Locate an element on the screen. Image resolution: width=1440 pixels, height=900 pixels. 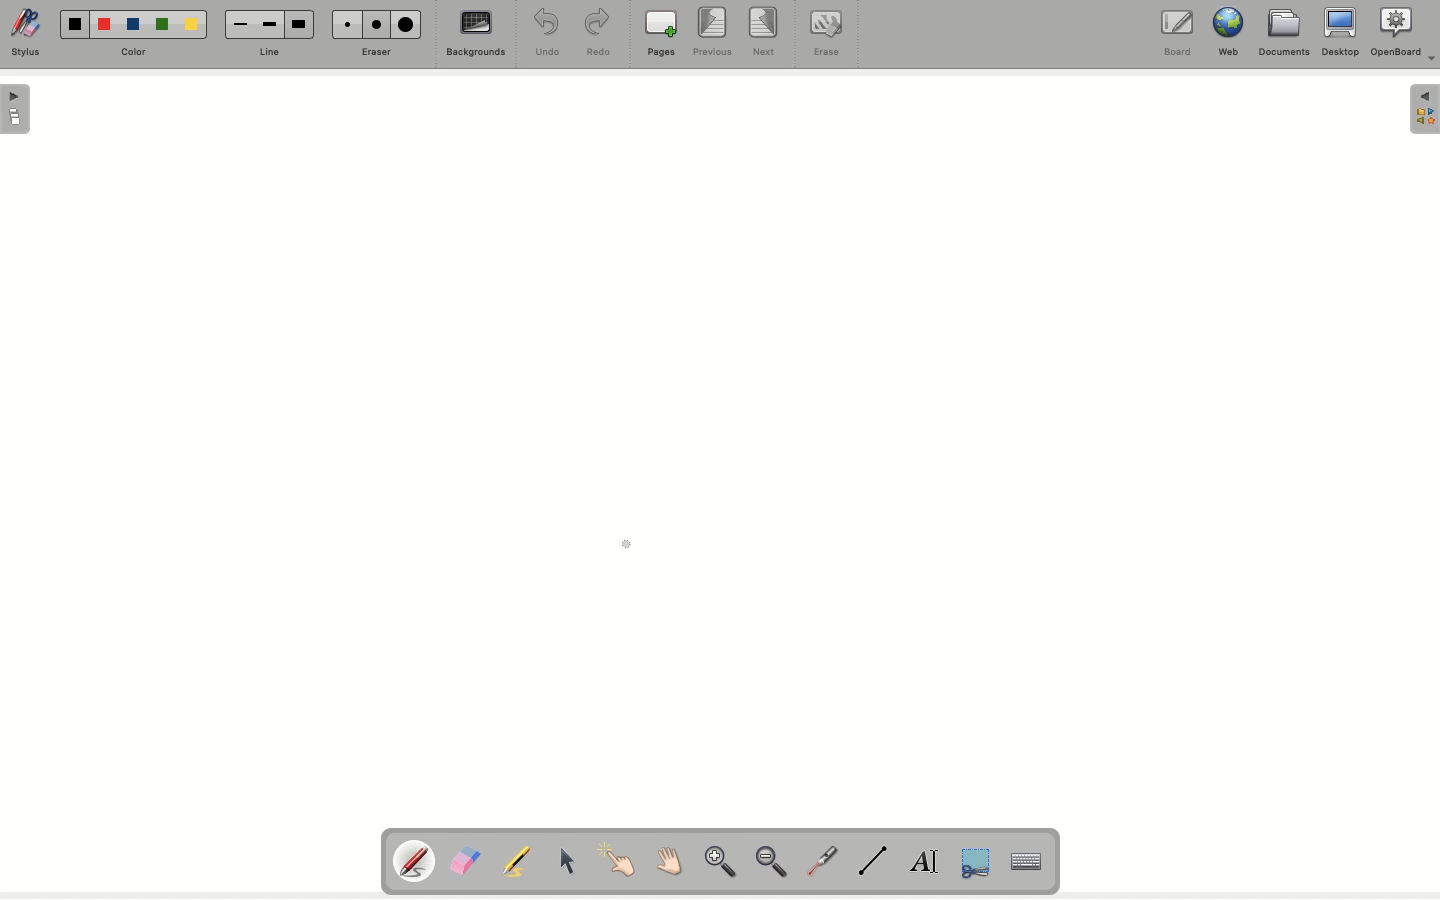
Erase is located at coordinates (375, 53).